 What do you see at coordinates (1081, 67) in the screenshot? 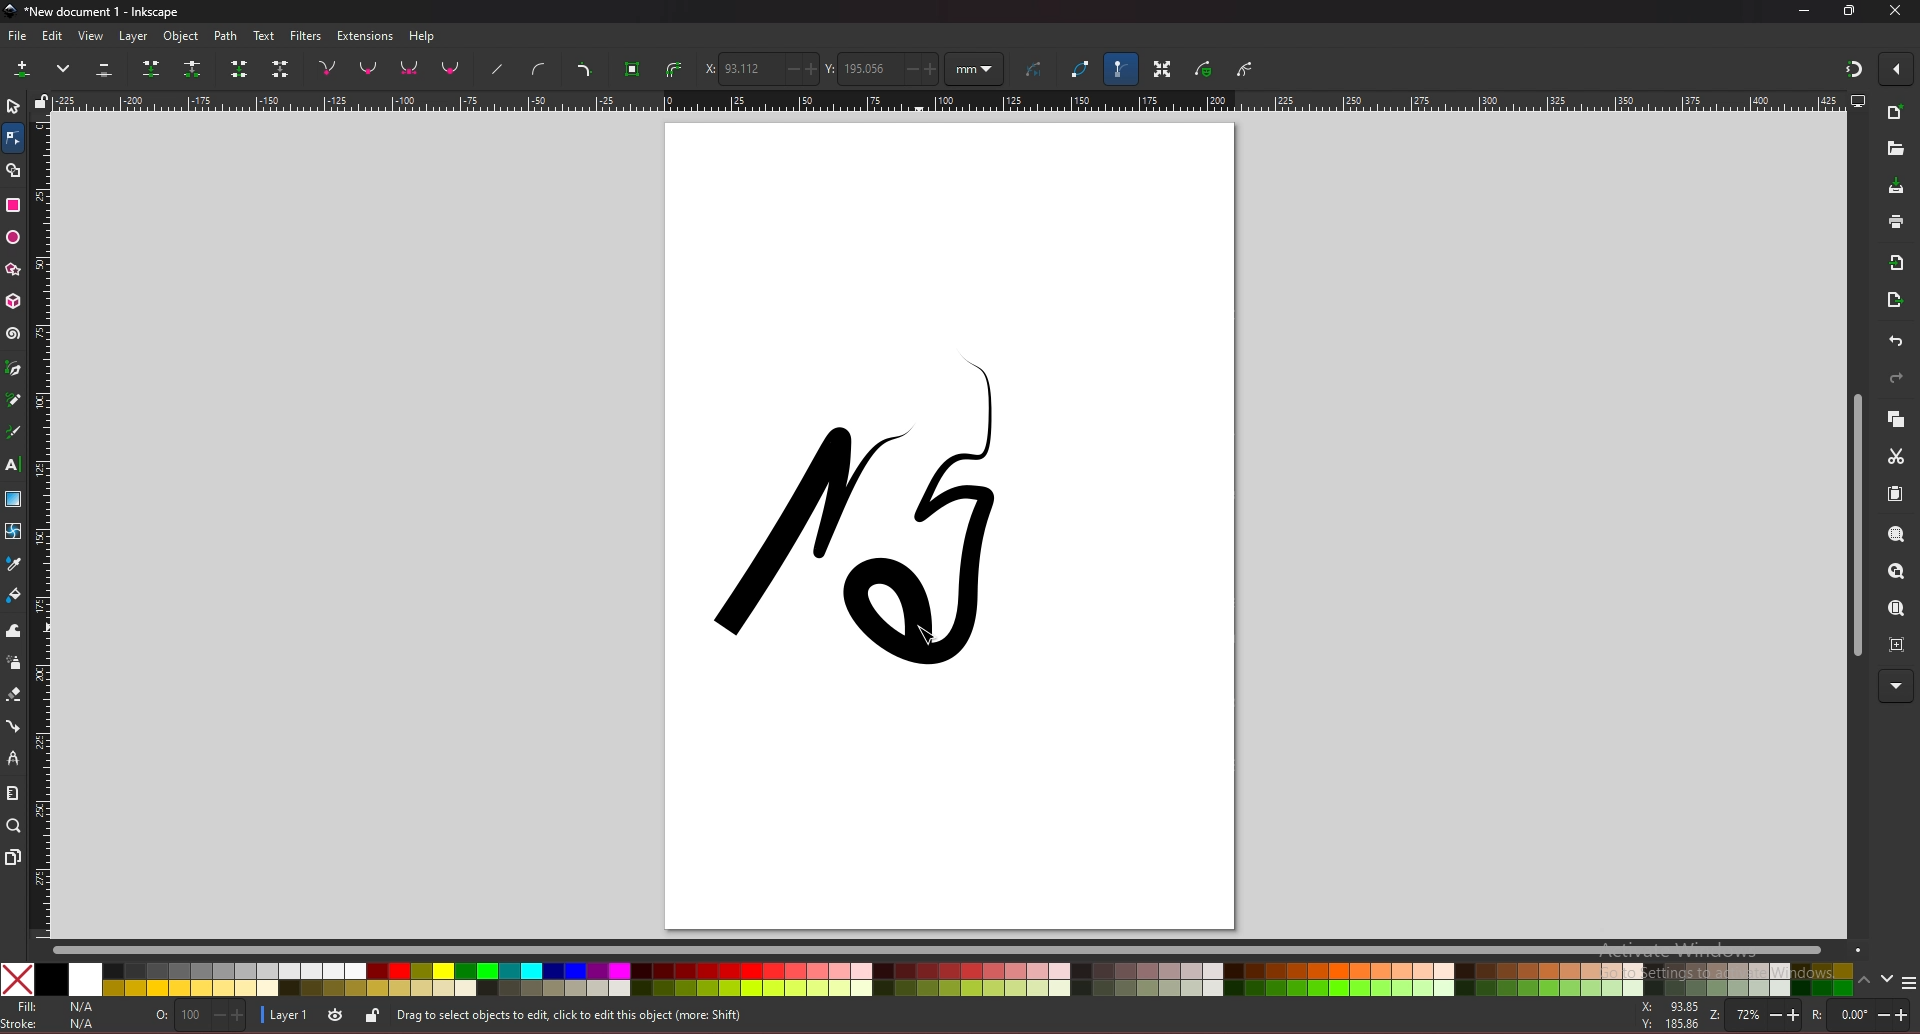
I see `path outline` at bounding box center [1081, 67].